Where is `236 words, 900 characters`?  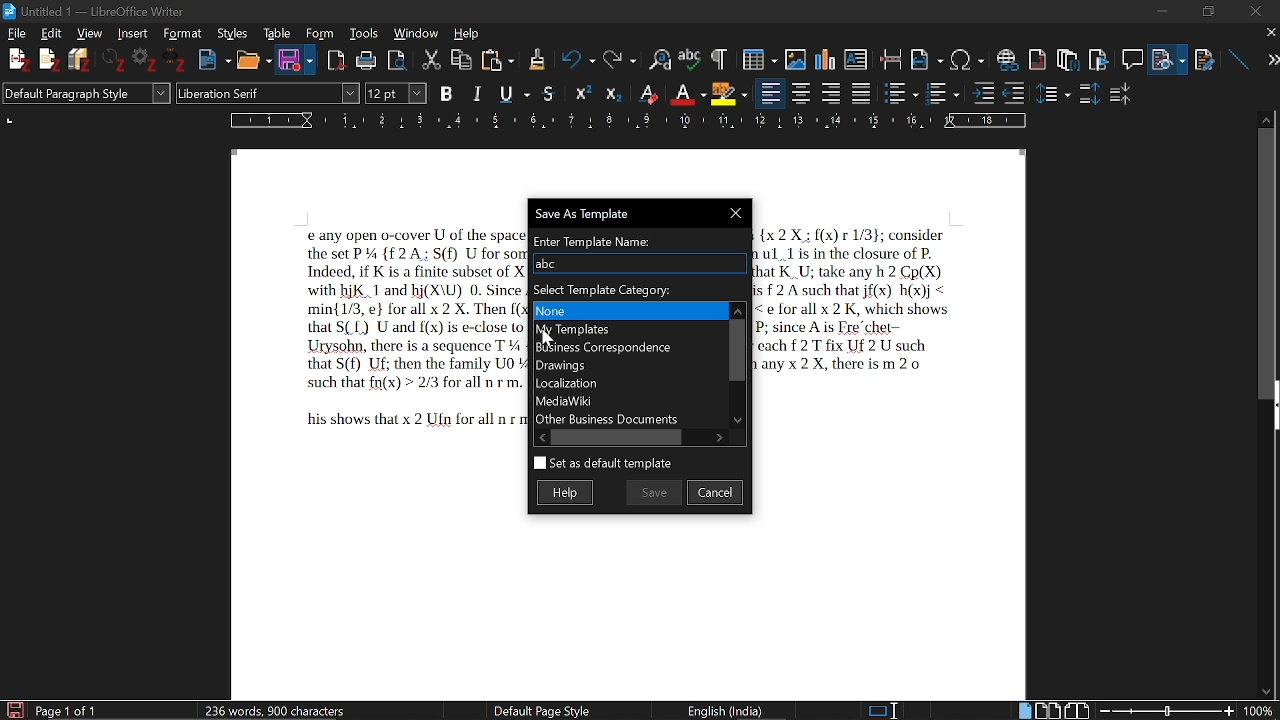 236 words, 900 characters is located at coordinates (276, 707).